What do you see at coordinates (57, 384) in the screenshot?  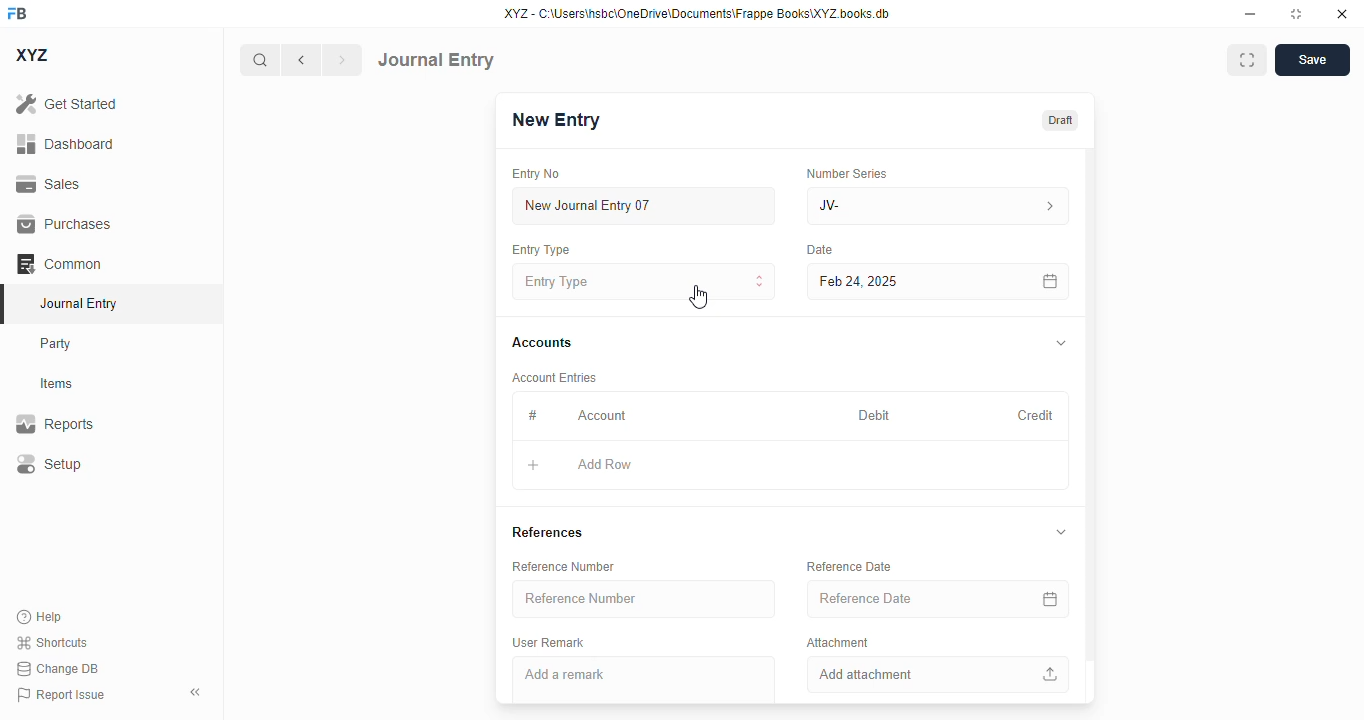 I see `items` at bounding box center [57, 384].